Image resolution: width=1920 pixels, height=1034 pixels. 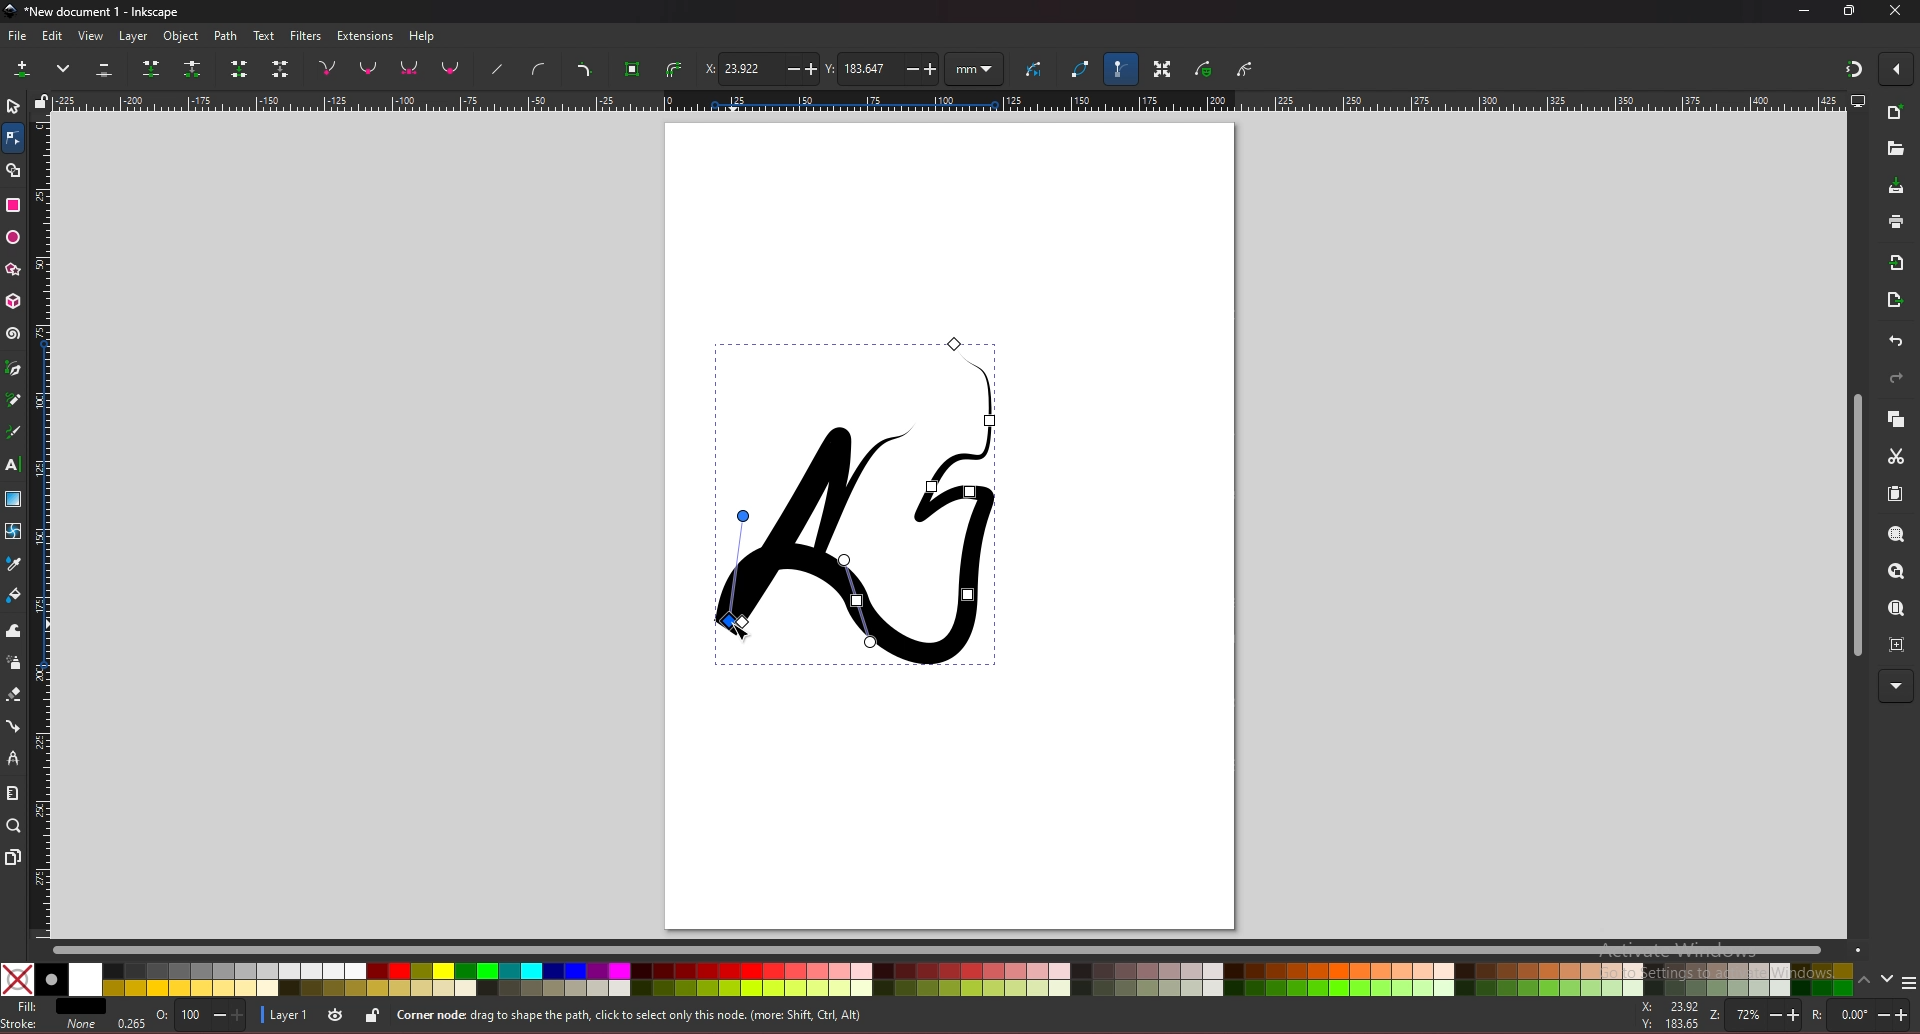 I want to click on lpe, so click(x=15, y=759).